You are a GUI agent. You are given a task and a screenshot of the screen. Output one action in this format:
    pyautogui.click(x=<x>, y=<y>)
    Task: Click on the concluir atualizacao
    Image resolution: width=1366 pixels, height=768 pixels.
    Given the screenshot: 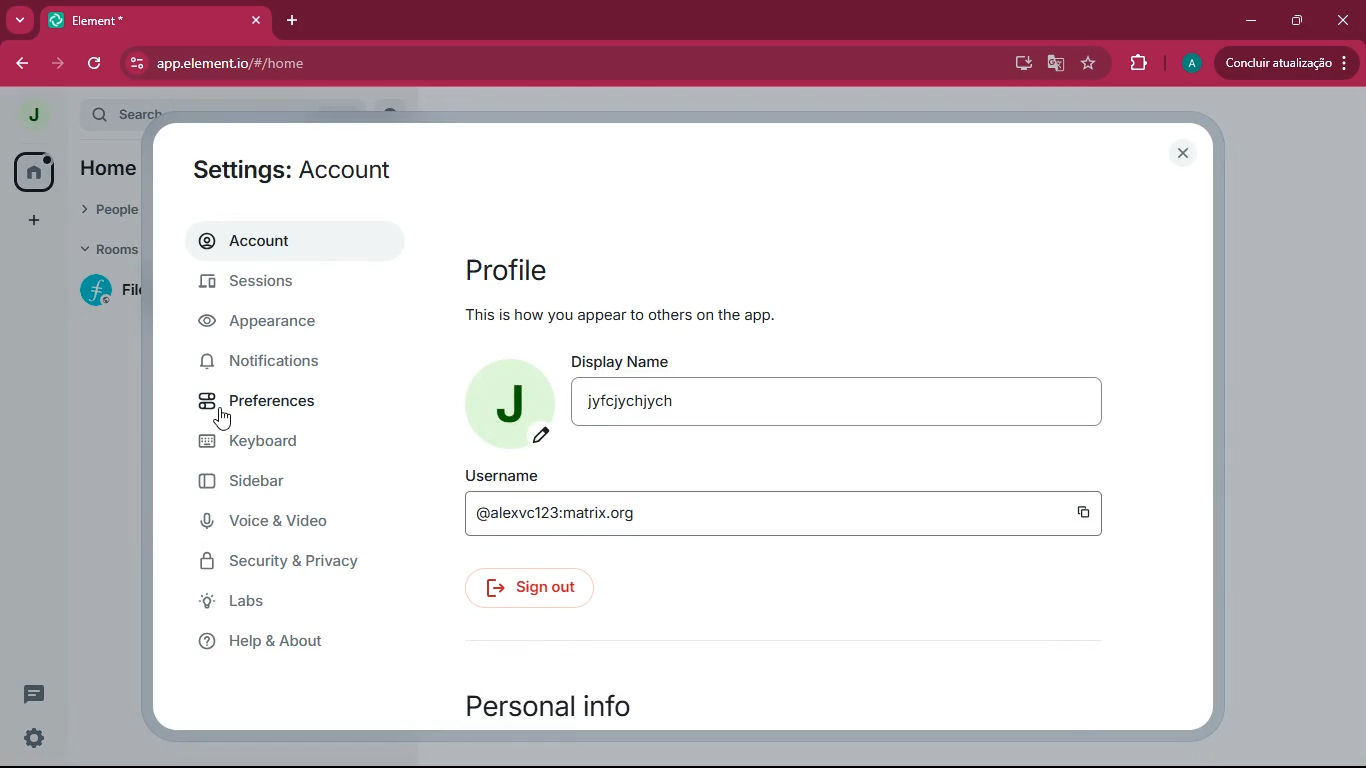 What is the action you would take?
    pyautogui.click(x=1286, y=62)
    